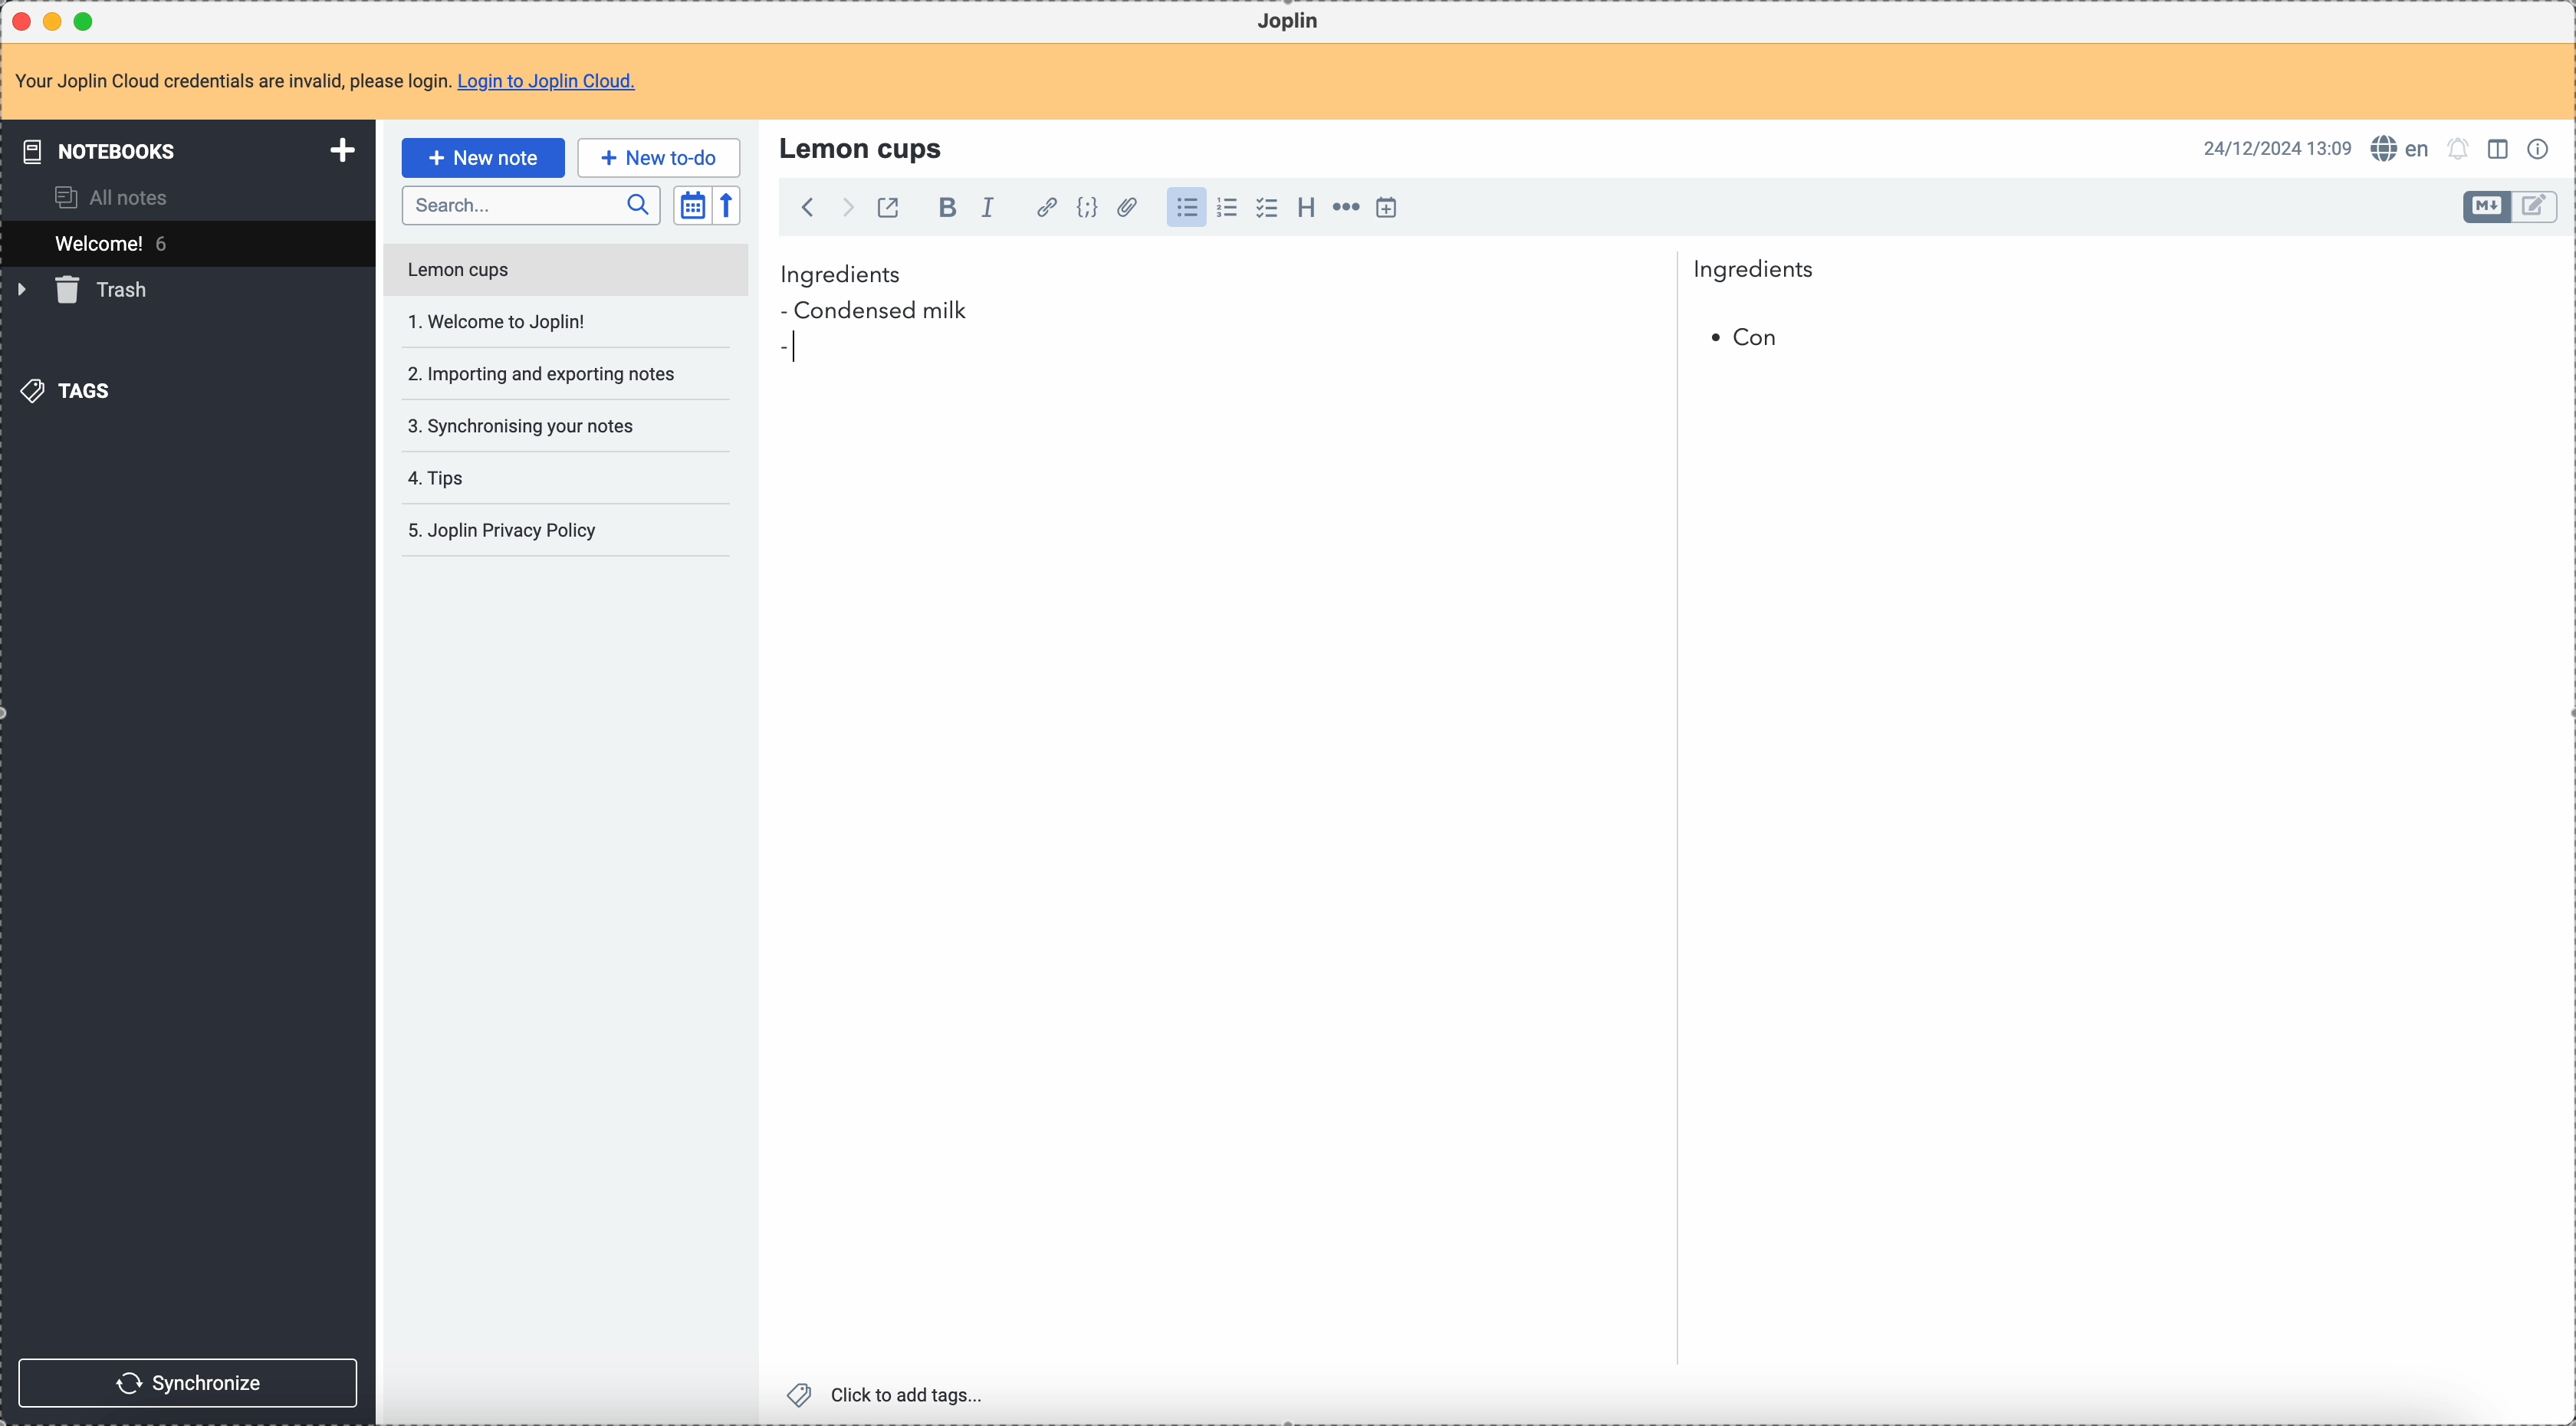  What do you see at coordinates (1124, 209) in the screenshot?
I see `attach file` at bounding box center [1124, 209].